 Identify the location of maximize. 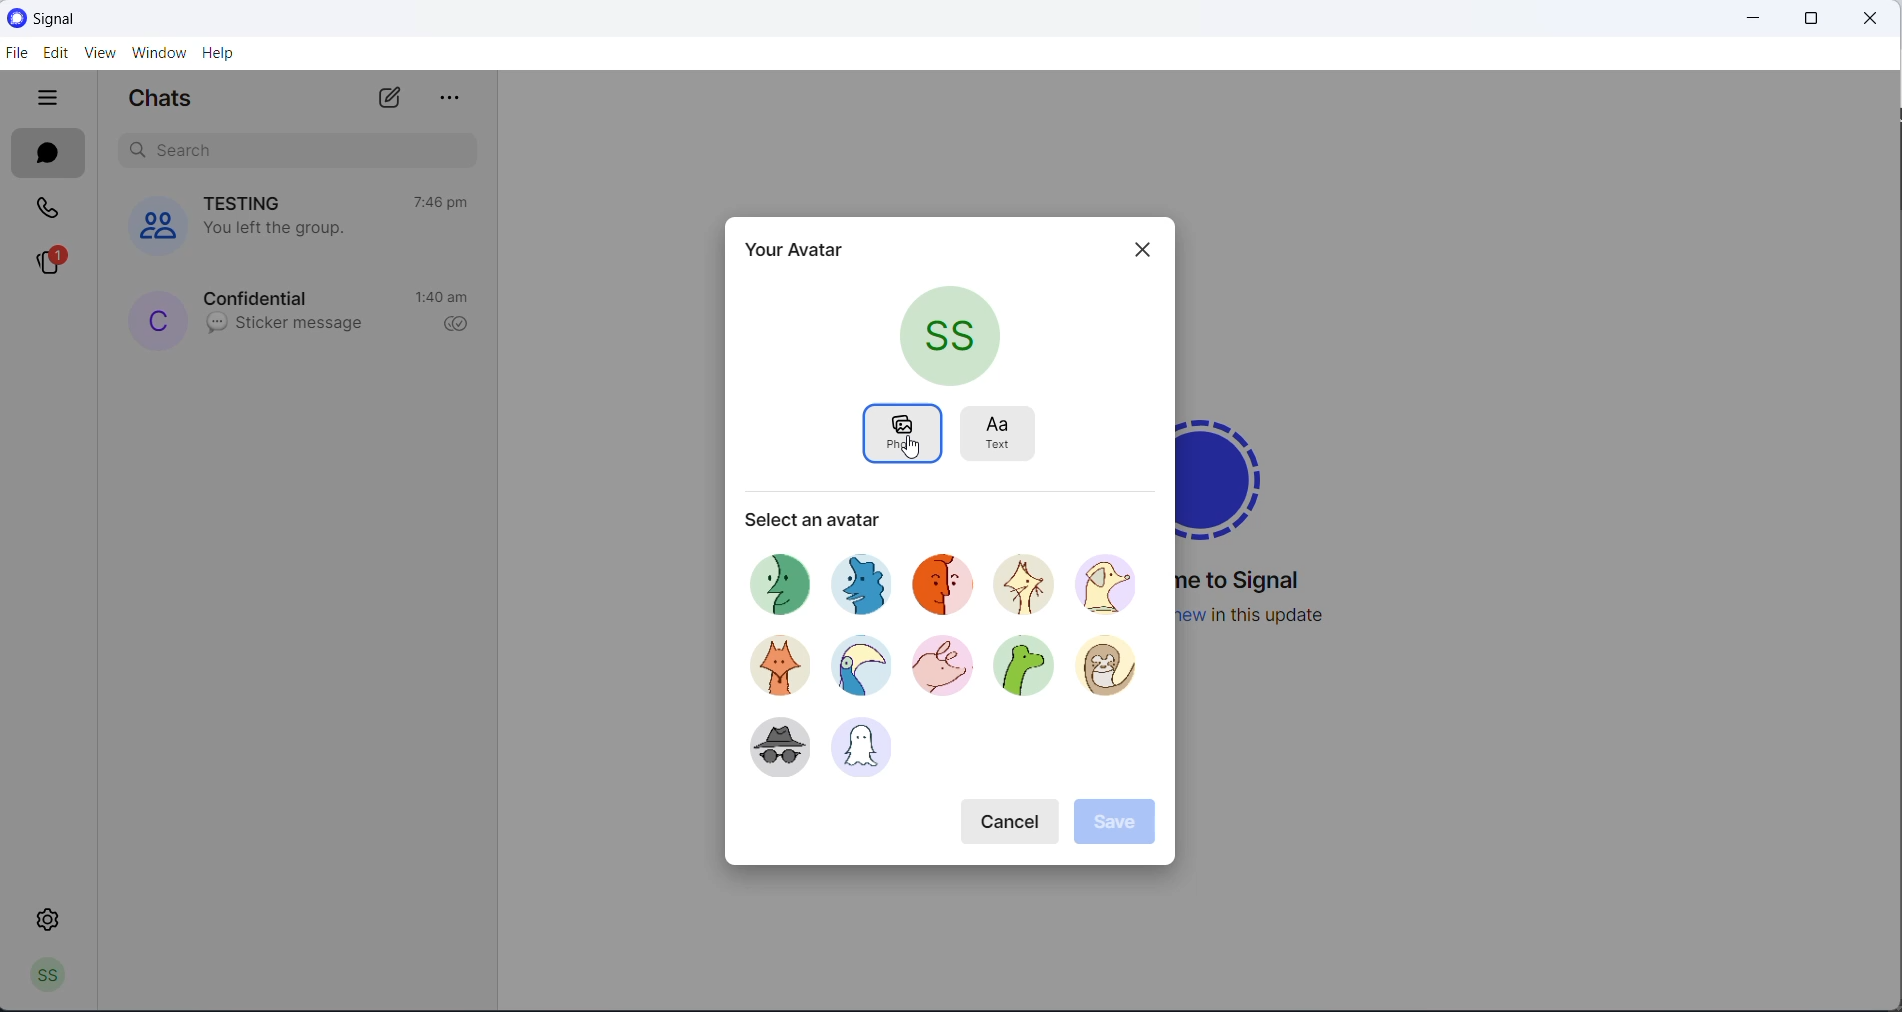
(1806, 19).